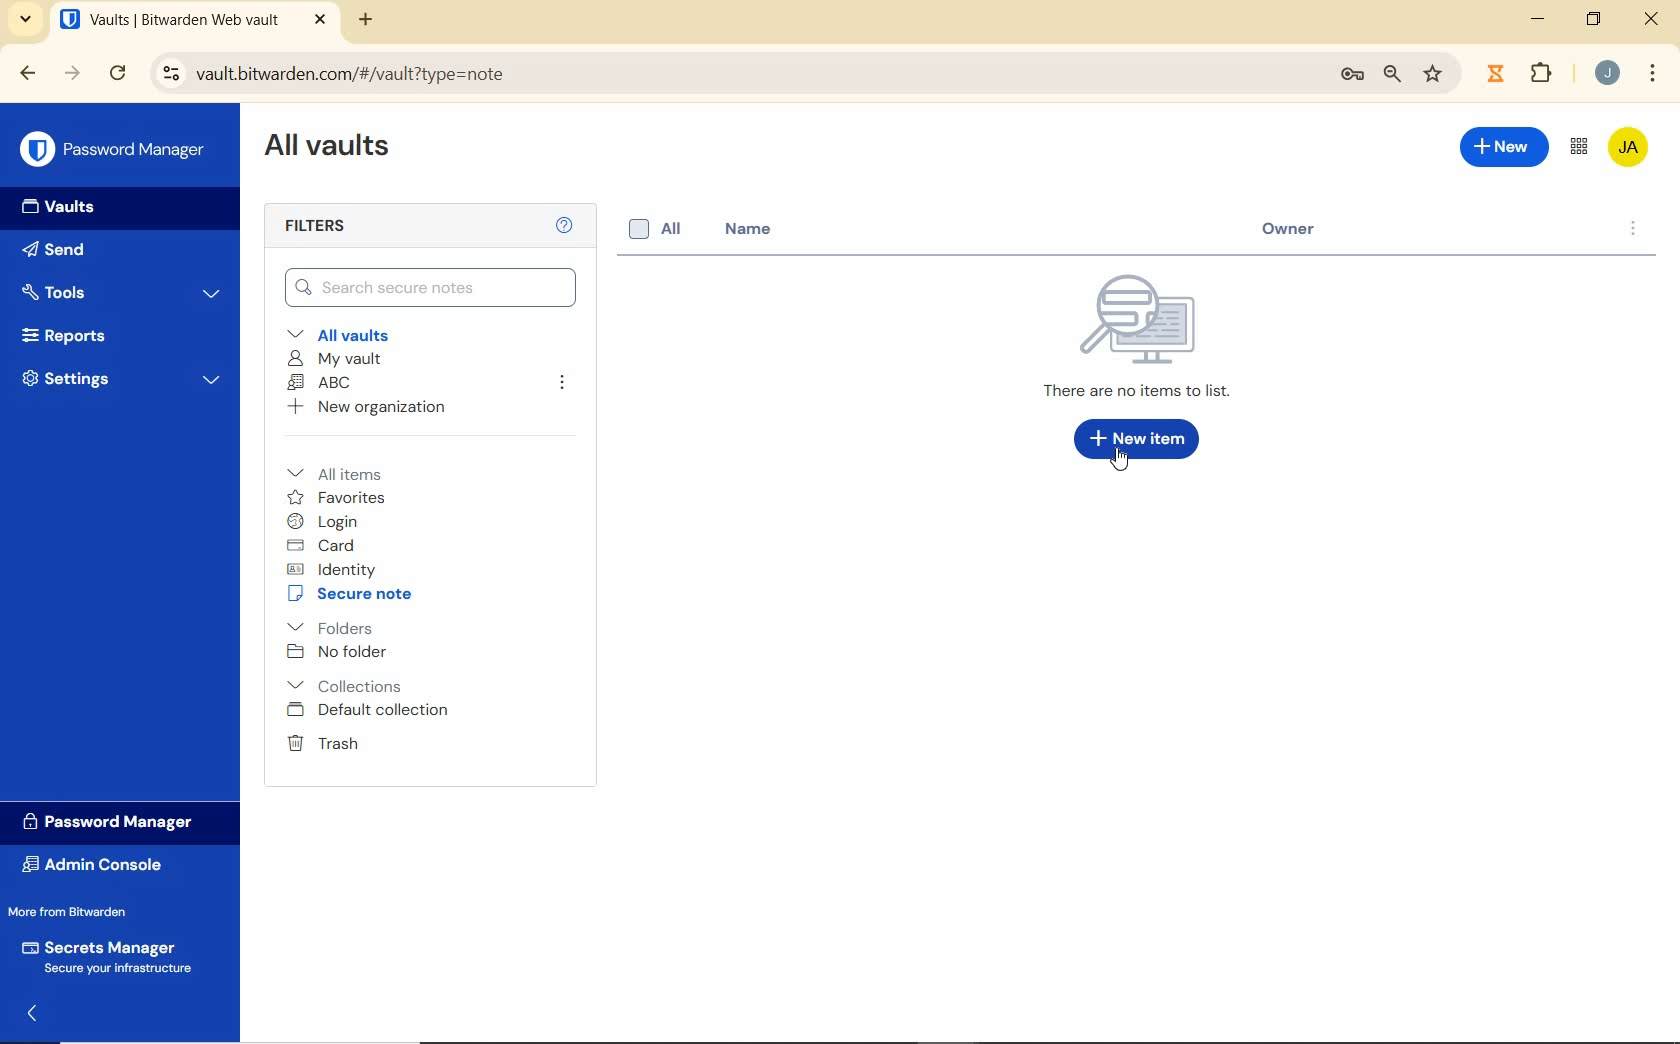 The width and height of the screenshot is (1680, 1044). What do you see at coordinates (1297, 230) in the screenshot?
I see `owner` at bounding box center [1297, 230].